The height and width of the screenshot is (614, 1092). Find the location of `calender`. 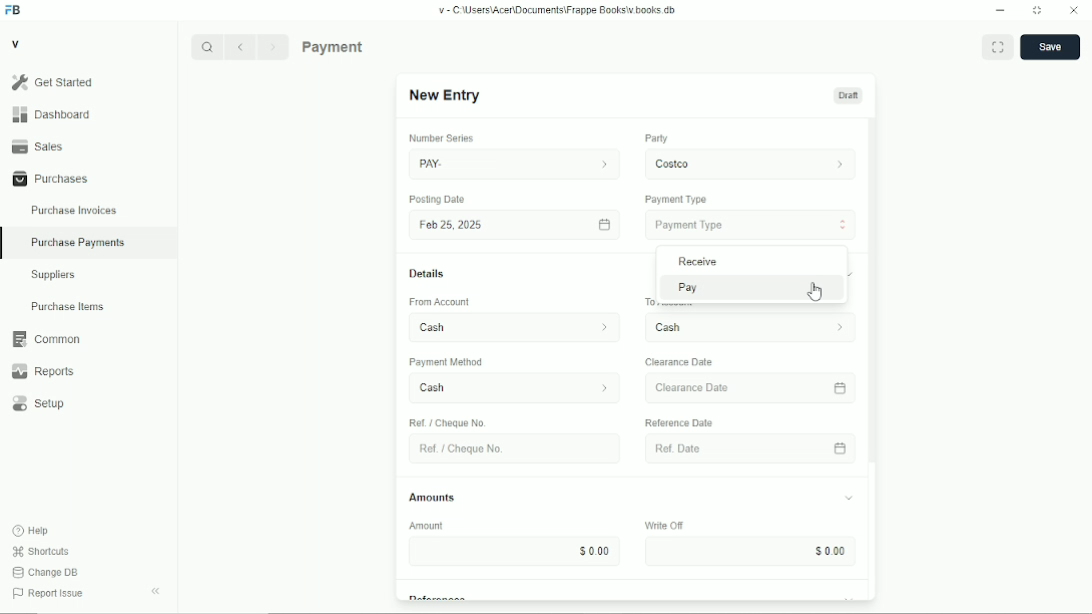

calender is located at coordinates (843, 386).